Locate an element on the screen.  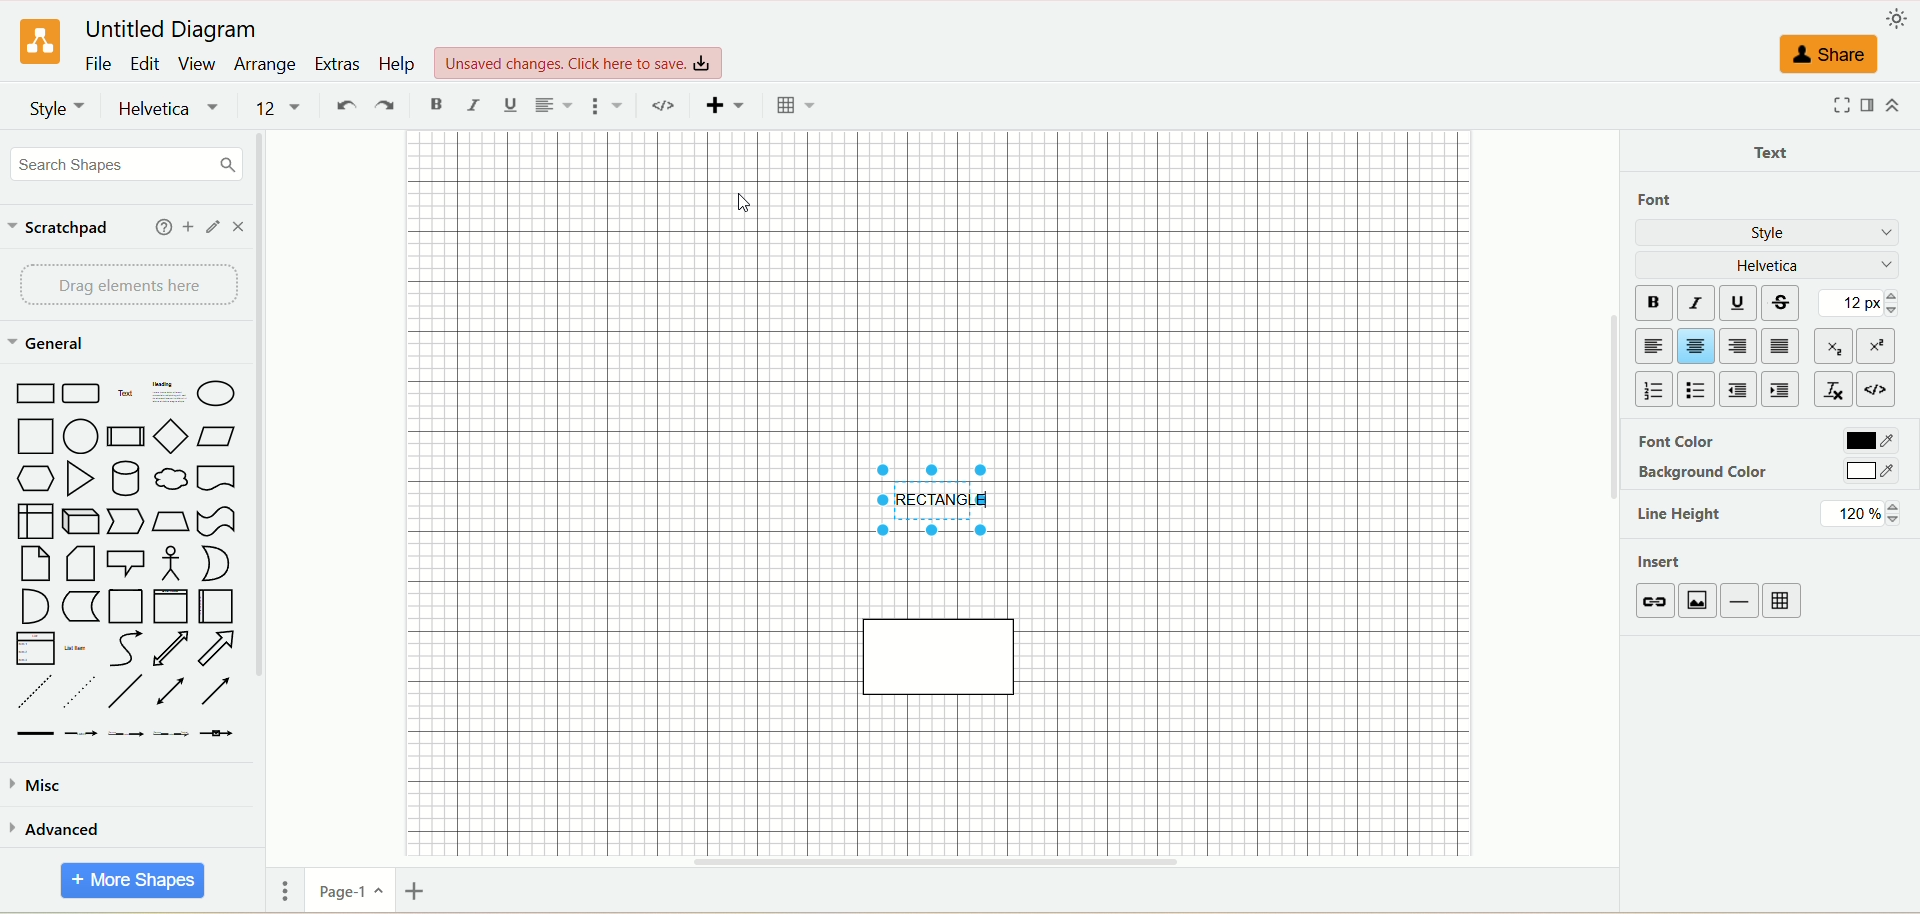
bold is located at coordinates (1657, 302).